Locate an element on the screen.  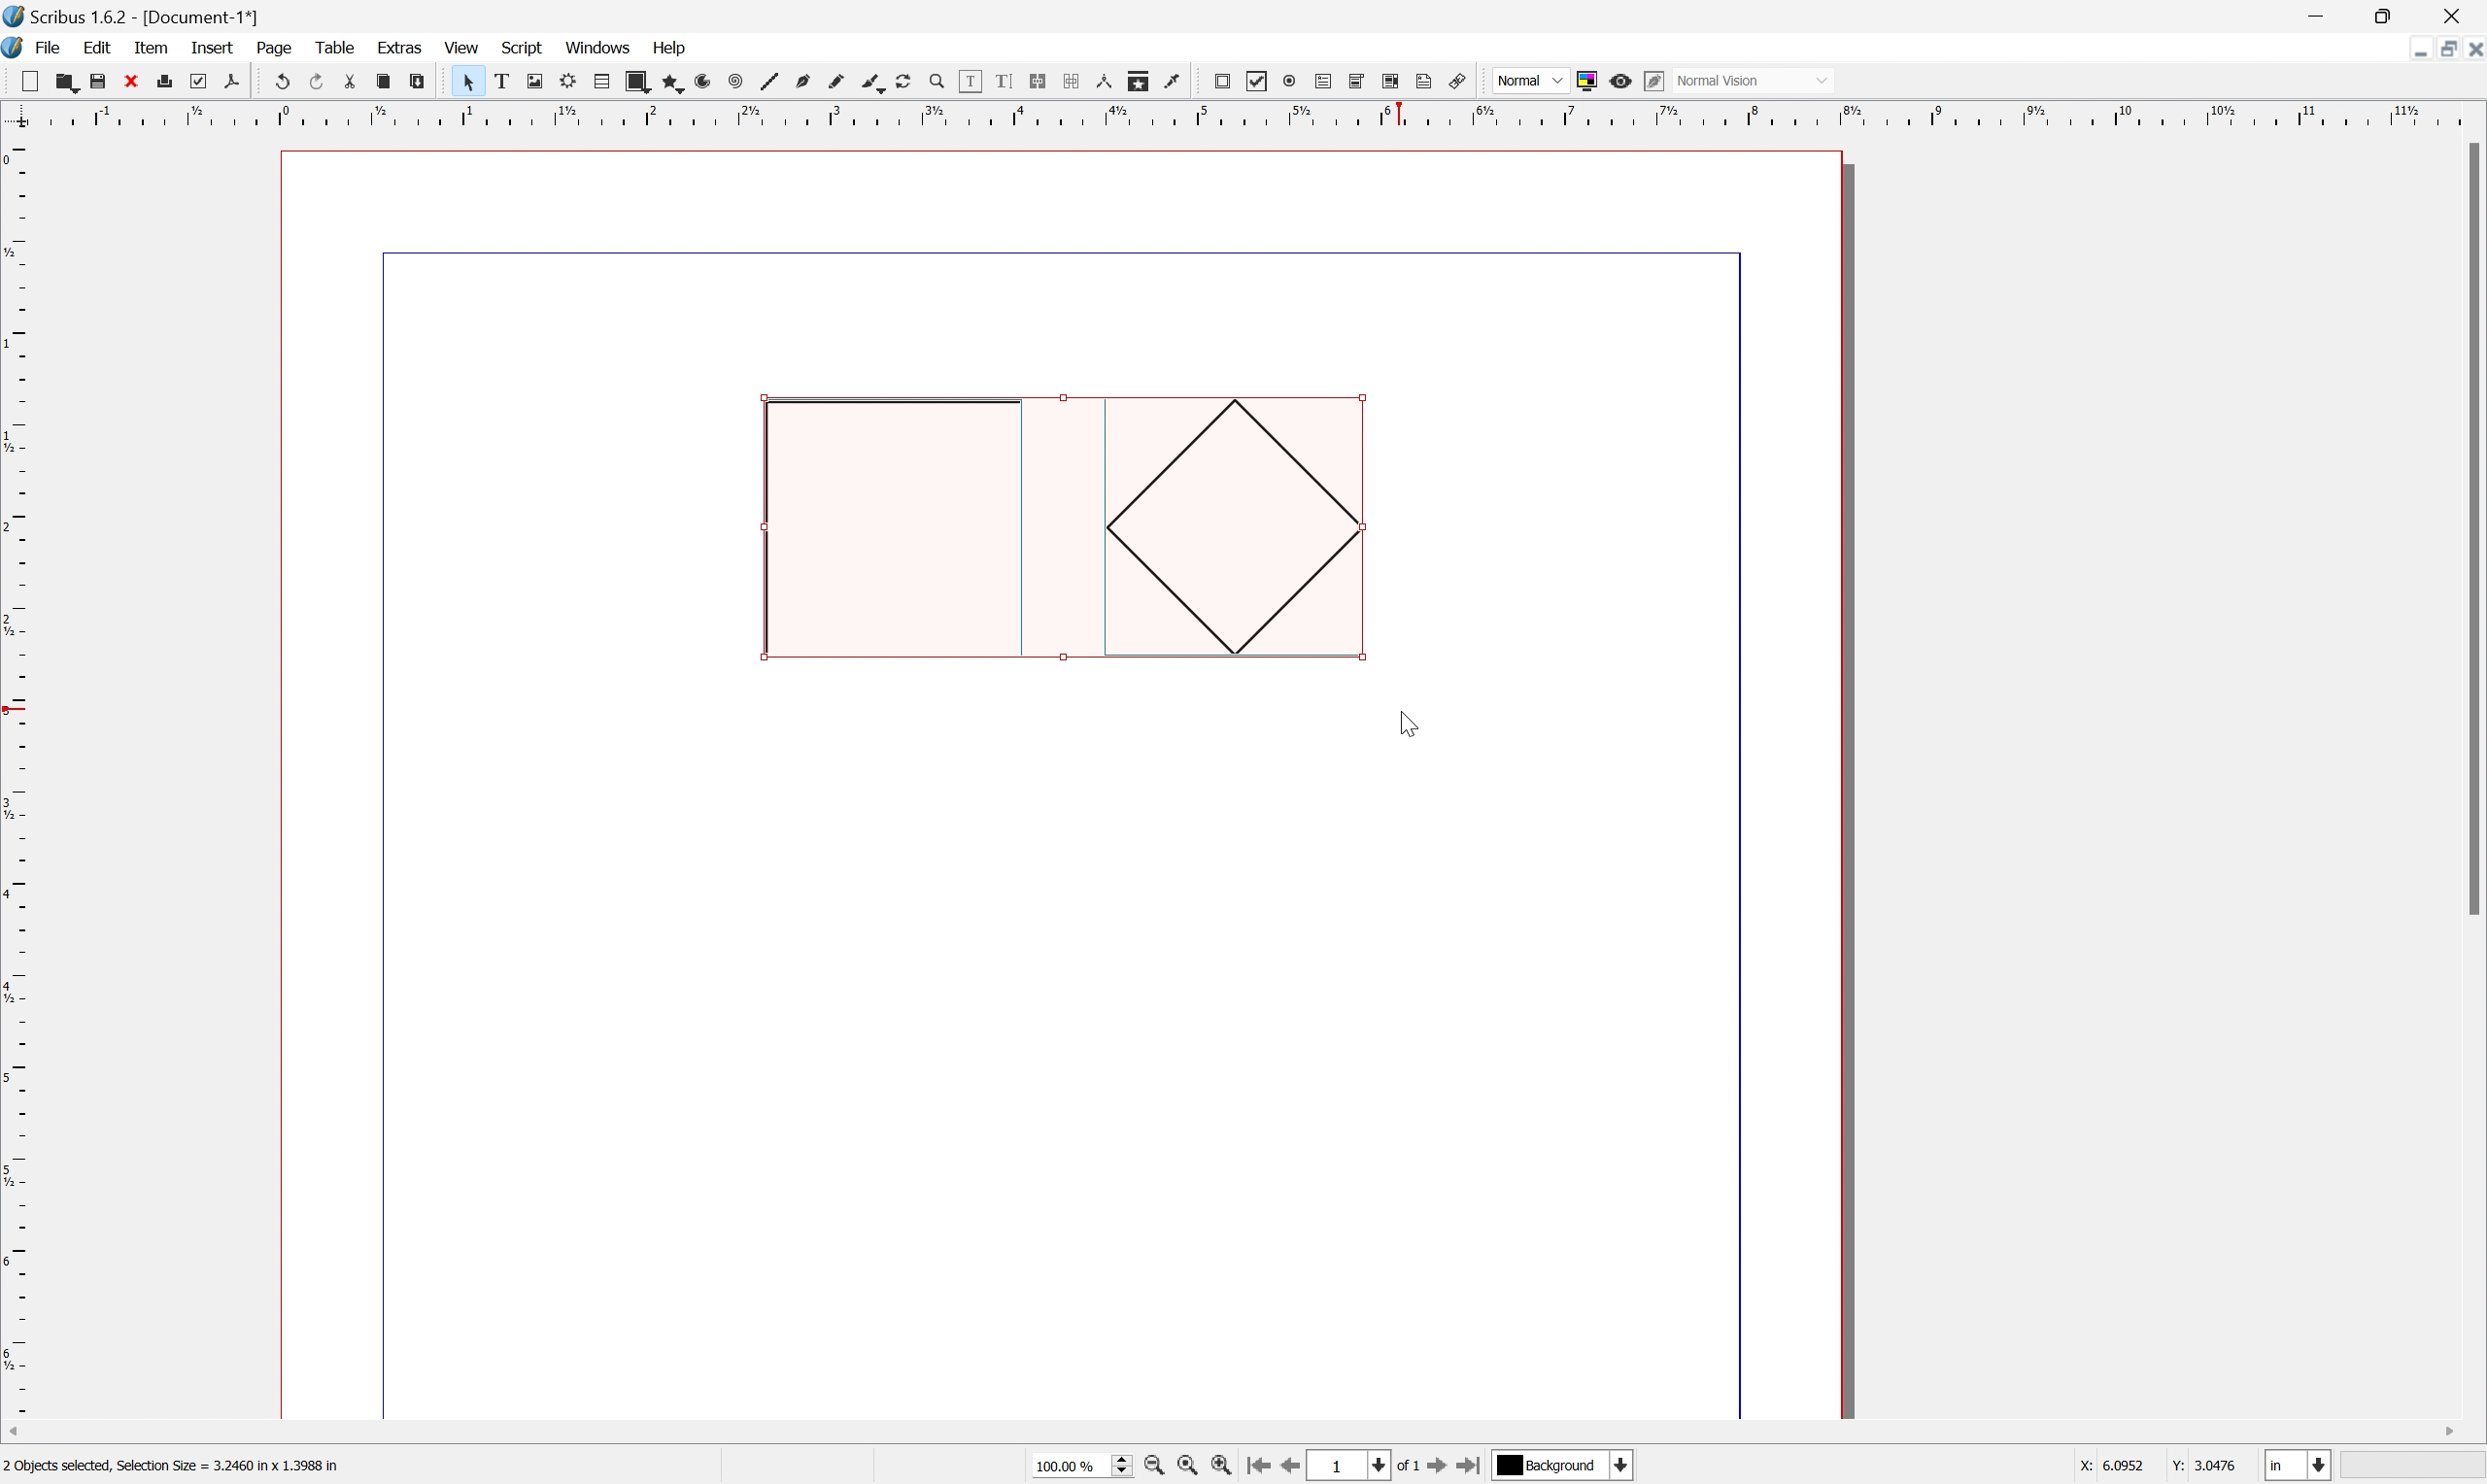
line is located at coordinates (767, 80).